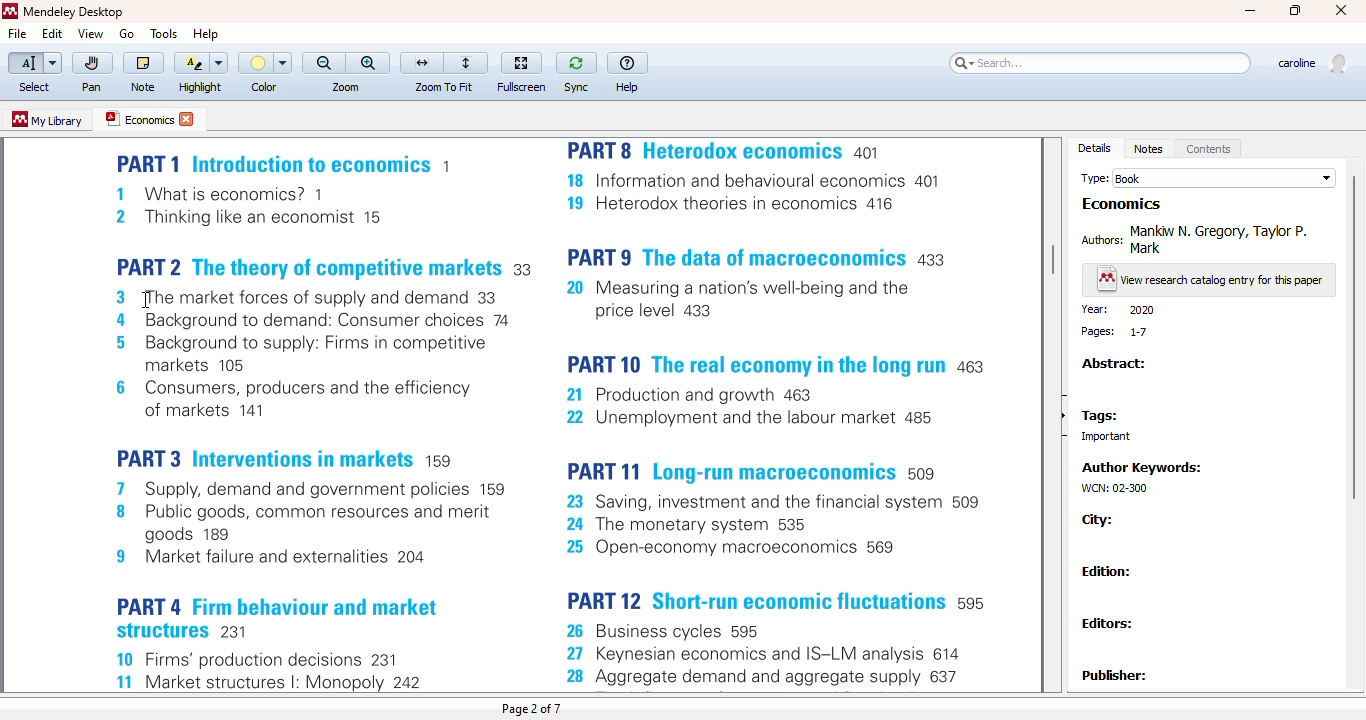 This screenshot has width=1366, height=720. What do you see at coordinates (369, 63) in the screenshot?
I see `zoom in` at bounding box center [369, 63].